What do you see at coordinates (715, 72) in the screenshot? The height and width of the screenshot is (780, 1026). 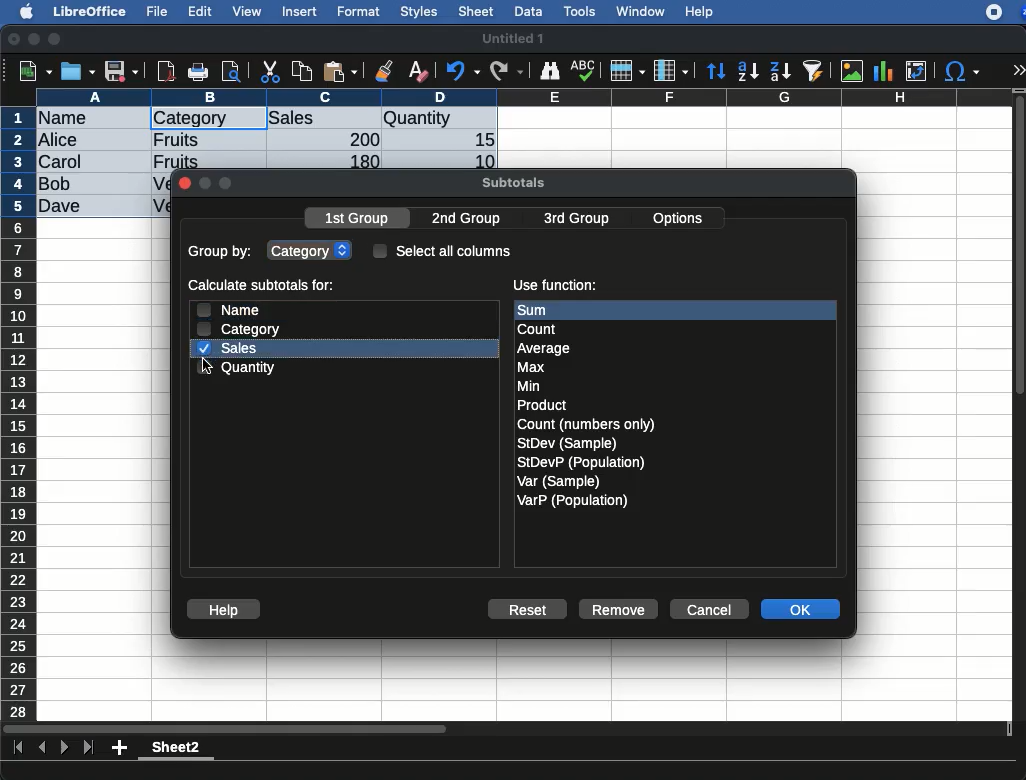 I see `sort` at bounding box center [715, 72].